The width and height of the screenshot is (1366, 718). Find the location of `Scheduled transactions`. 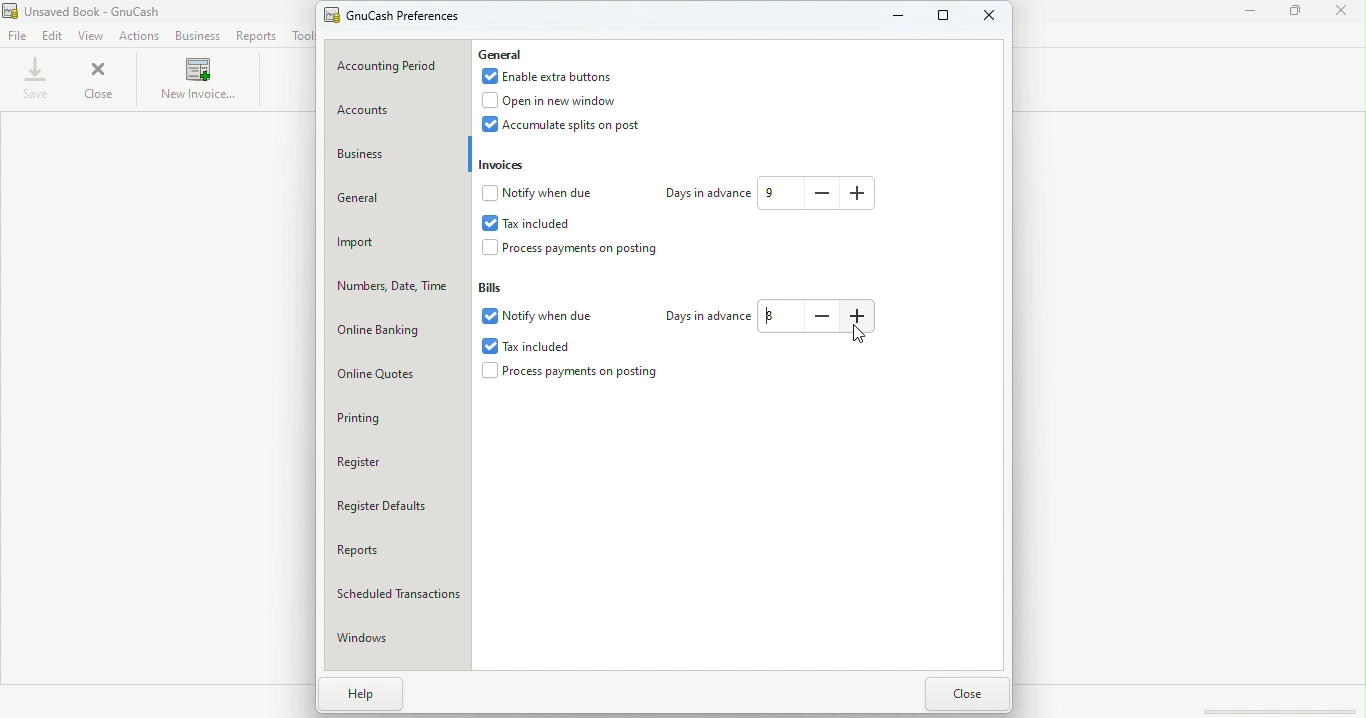

Scheduled transactions is located at coordinates (394, 595).